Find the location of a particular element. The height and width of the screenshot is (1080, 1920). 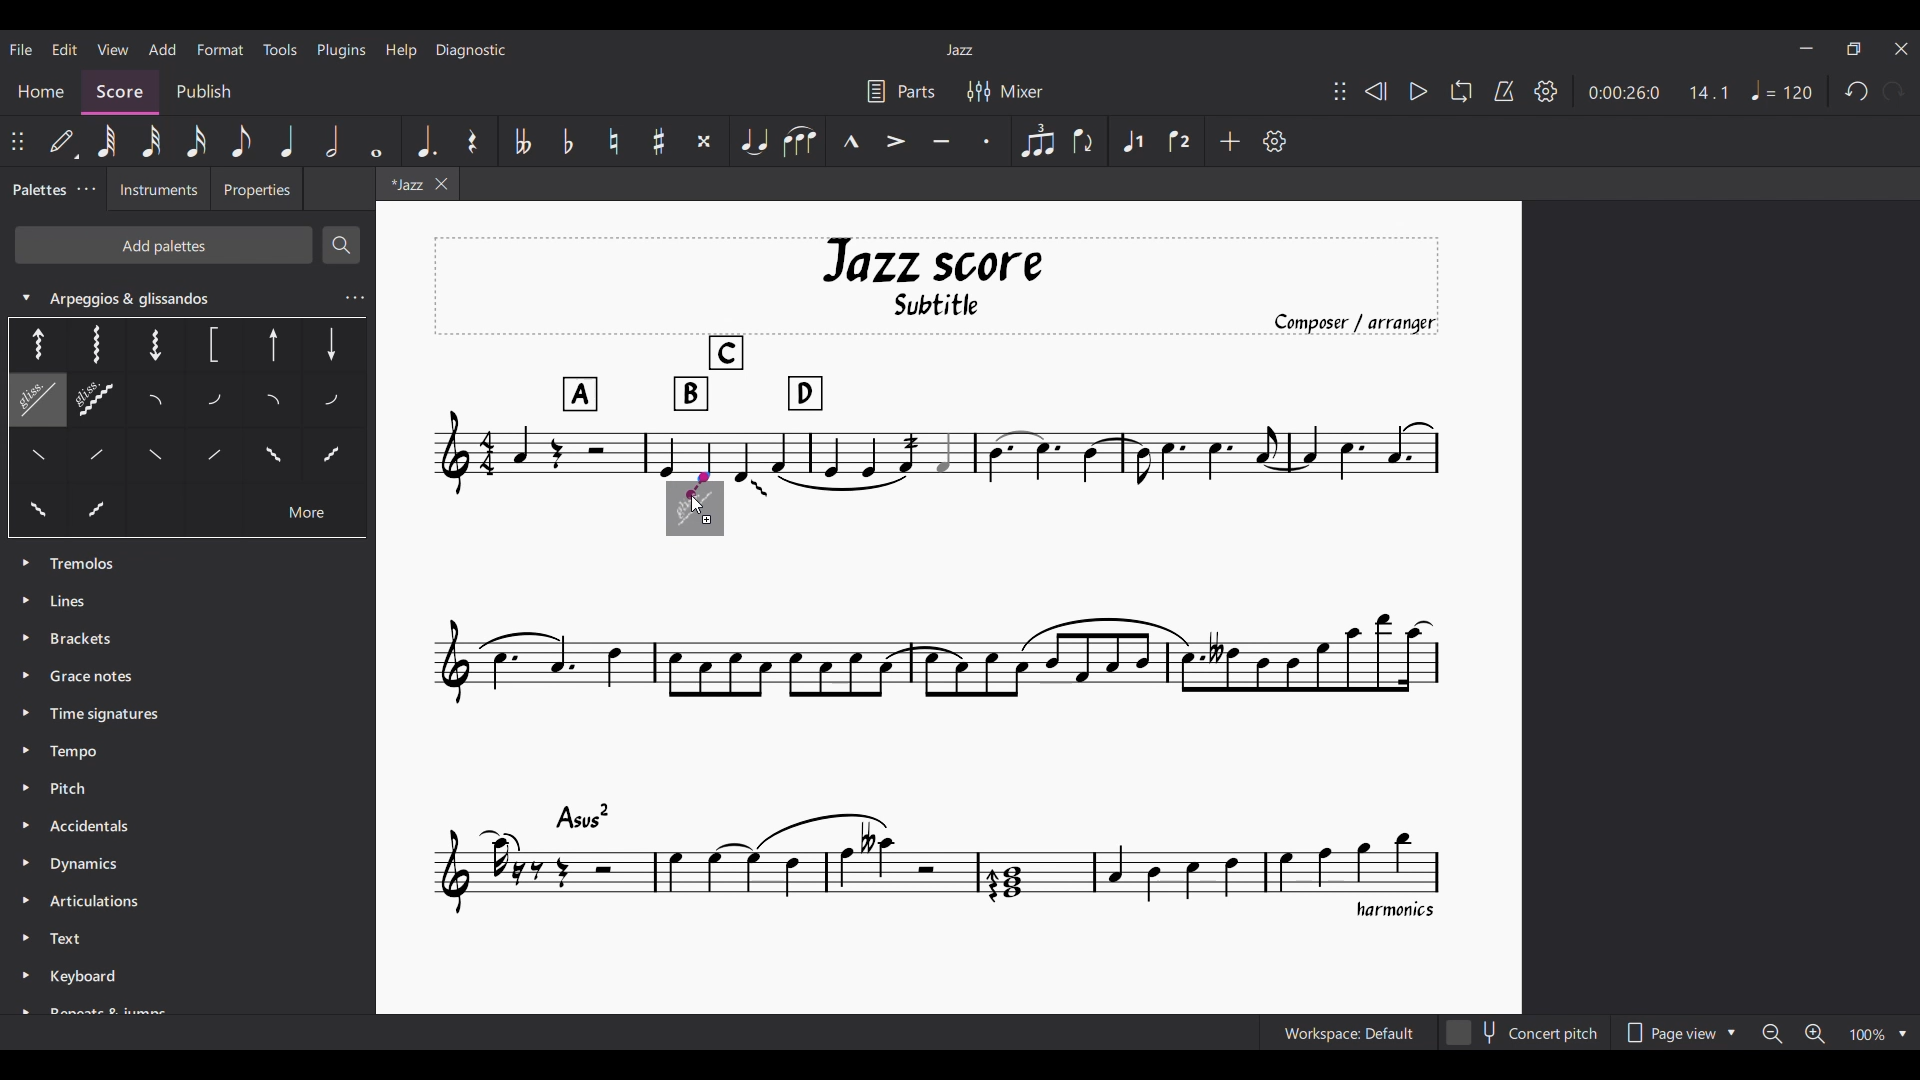

Search is located at coordinates (340, 245).